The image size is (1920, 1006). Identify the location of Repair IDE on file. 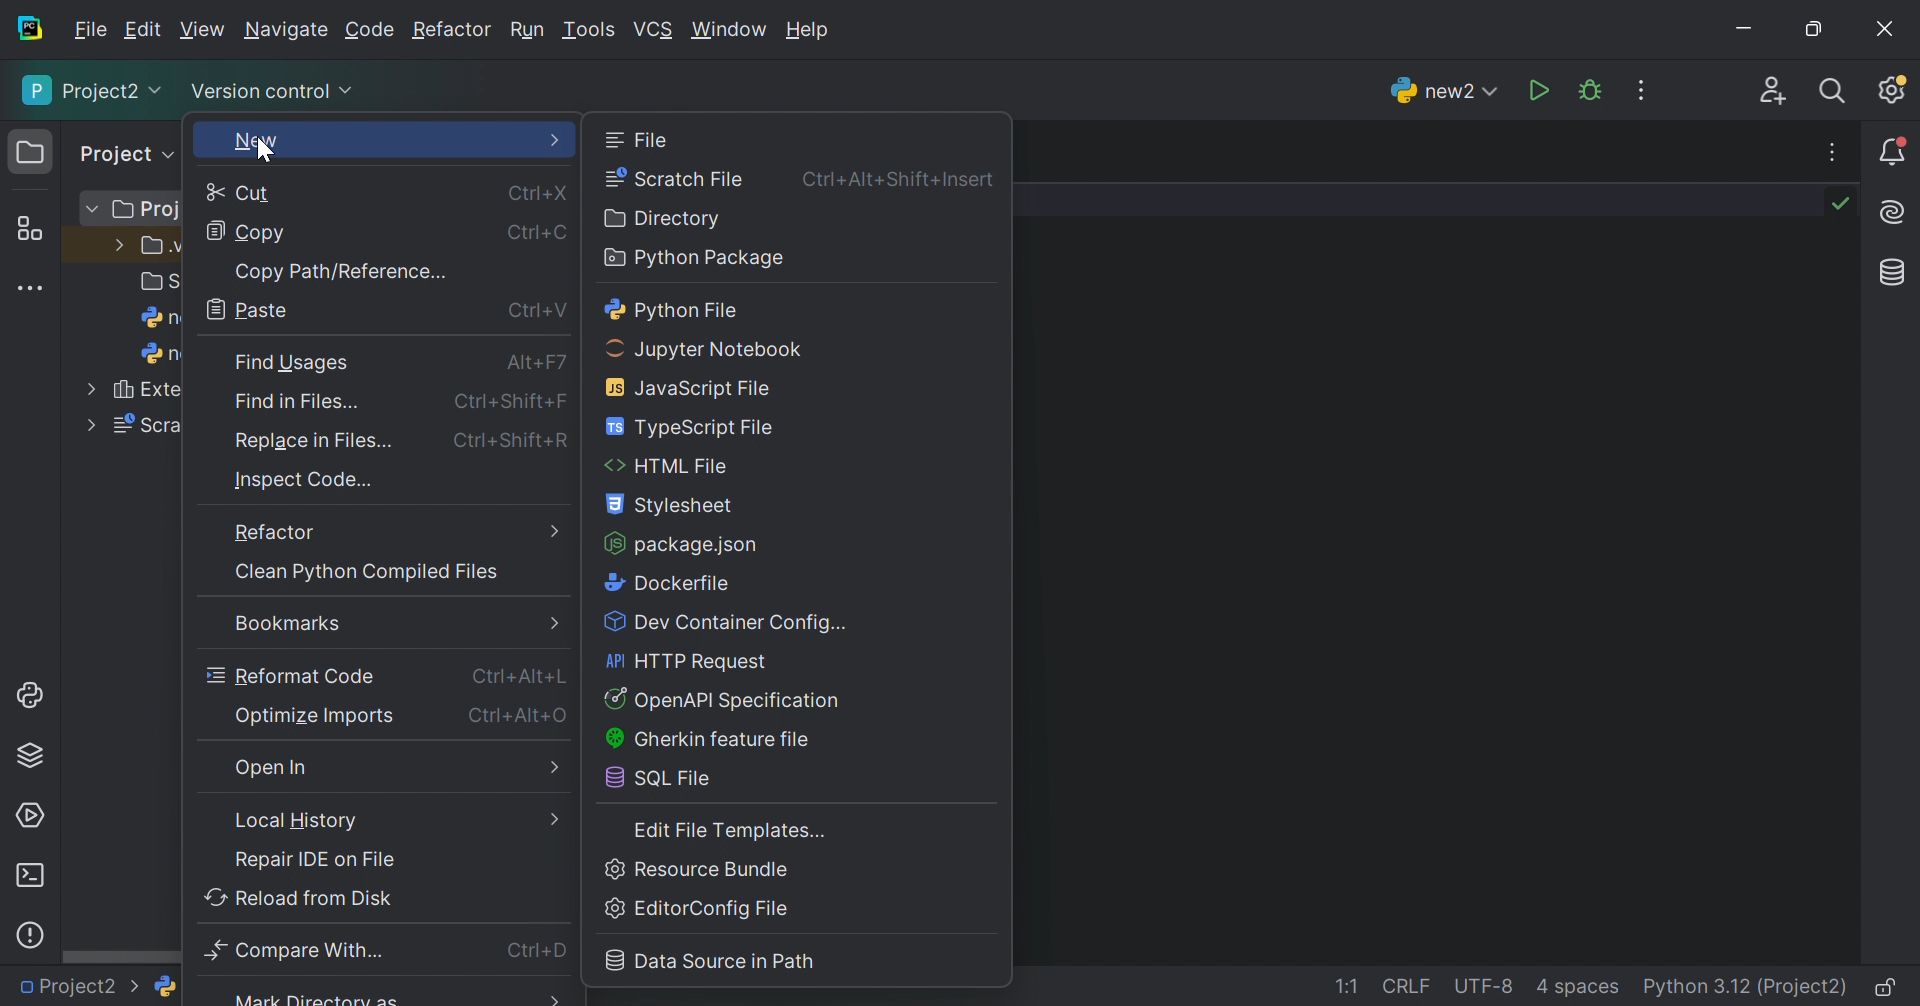
(317, 860).